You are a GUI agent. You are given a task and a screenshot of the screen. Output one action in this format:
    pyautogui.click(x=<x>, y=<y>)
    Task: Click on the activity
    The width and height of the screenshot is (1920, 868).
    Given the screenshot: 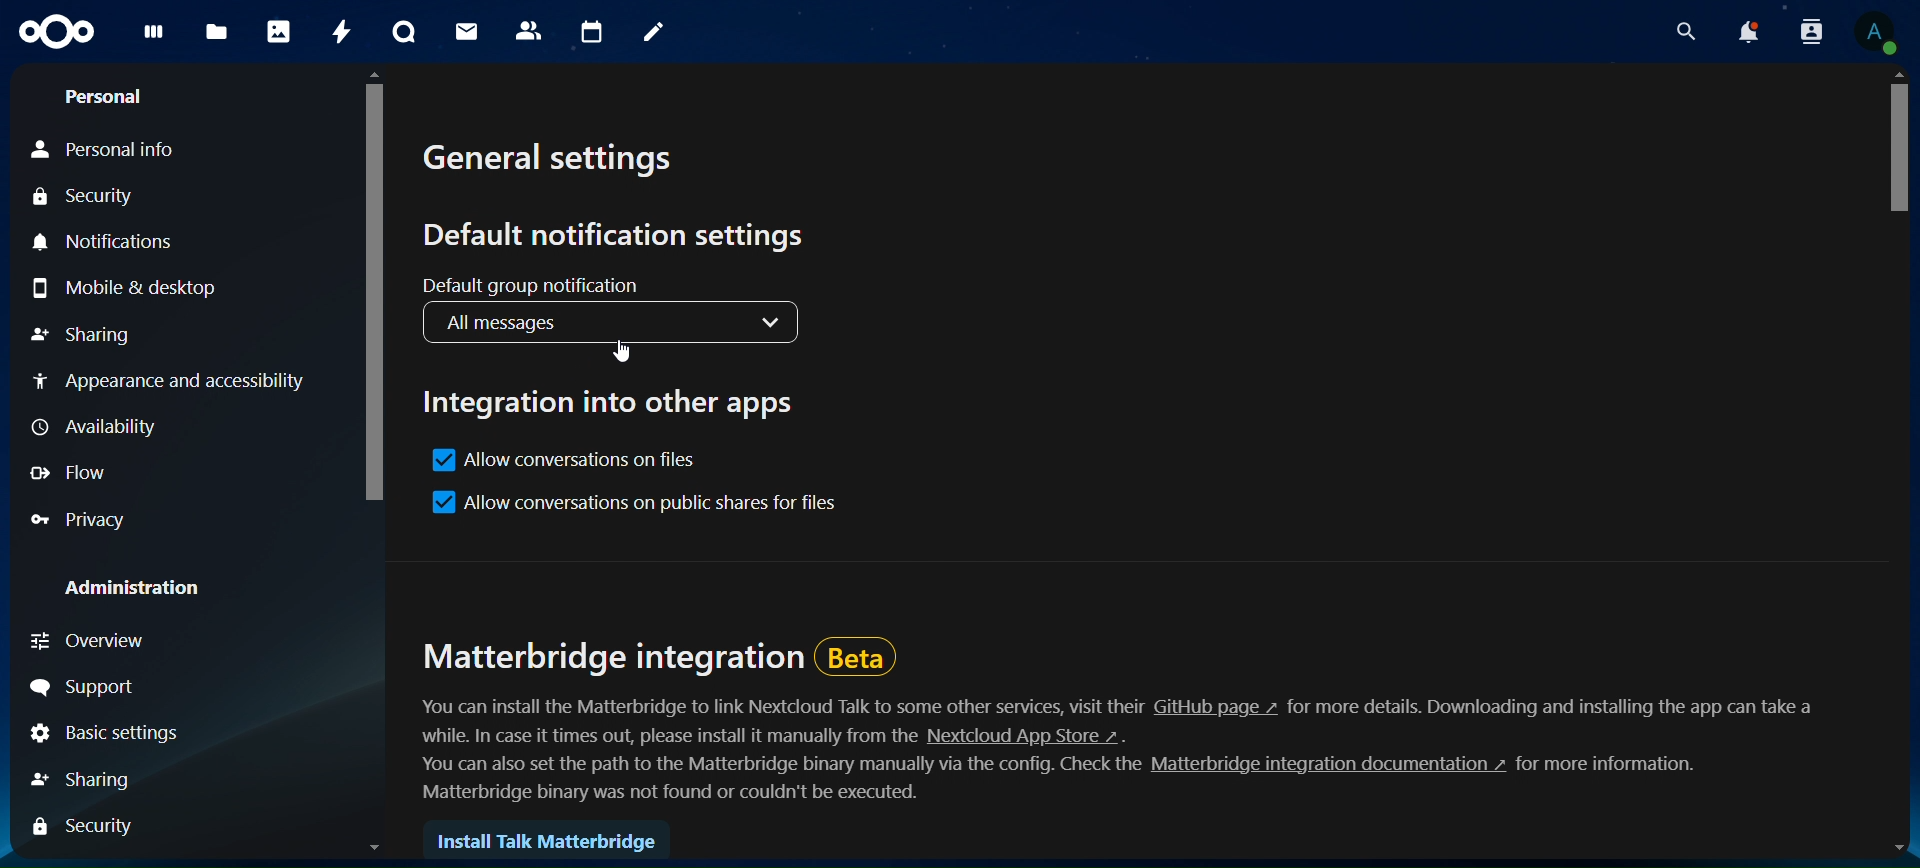 What is the action you would take?
    pyautogui.click(x=342, y=28)
    